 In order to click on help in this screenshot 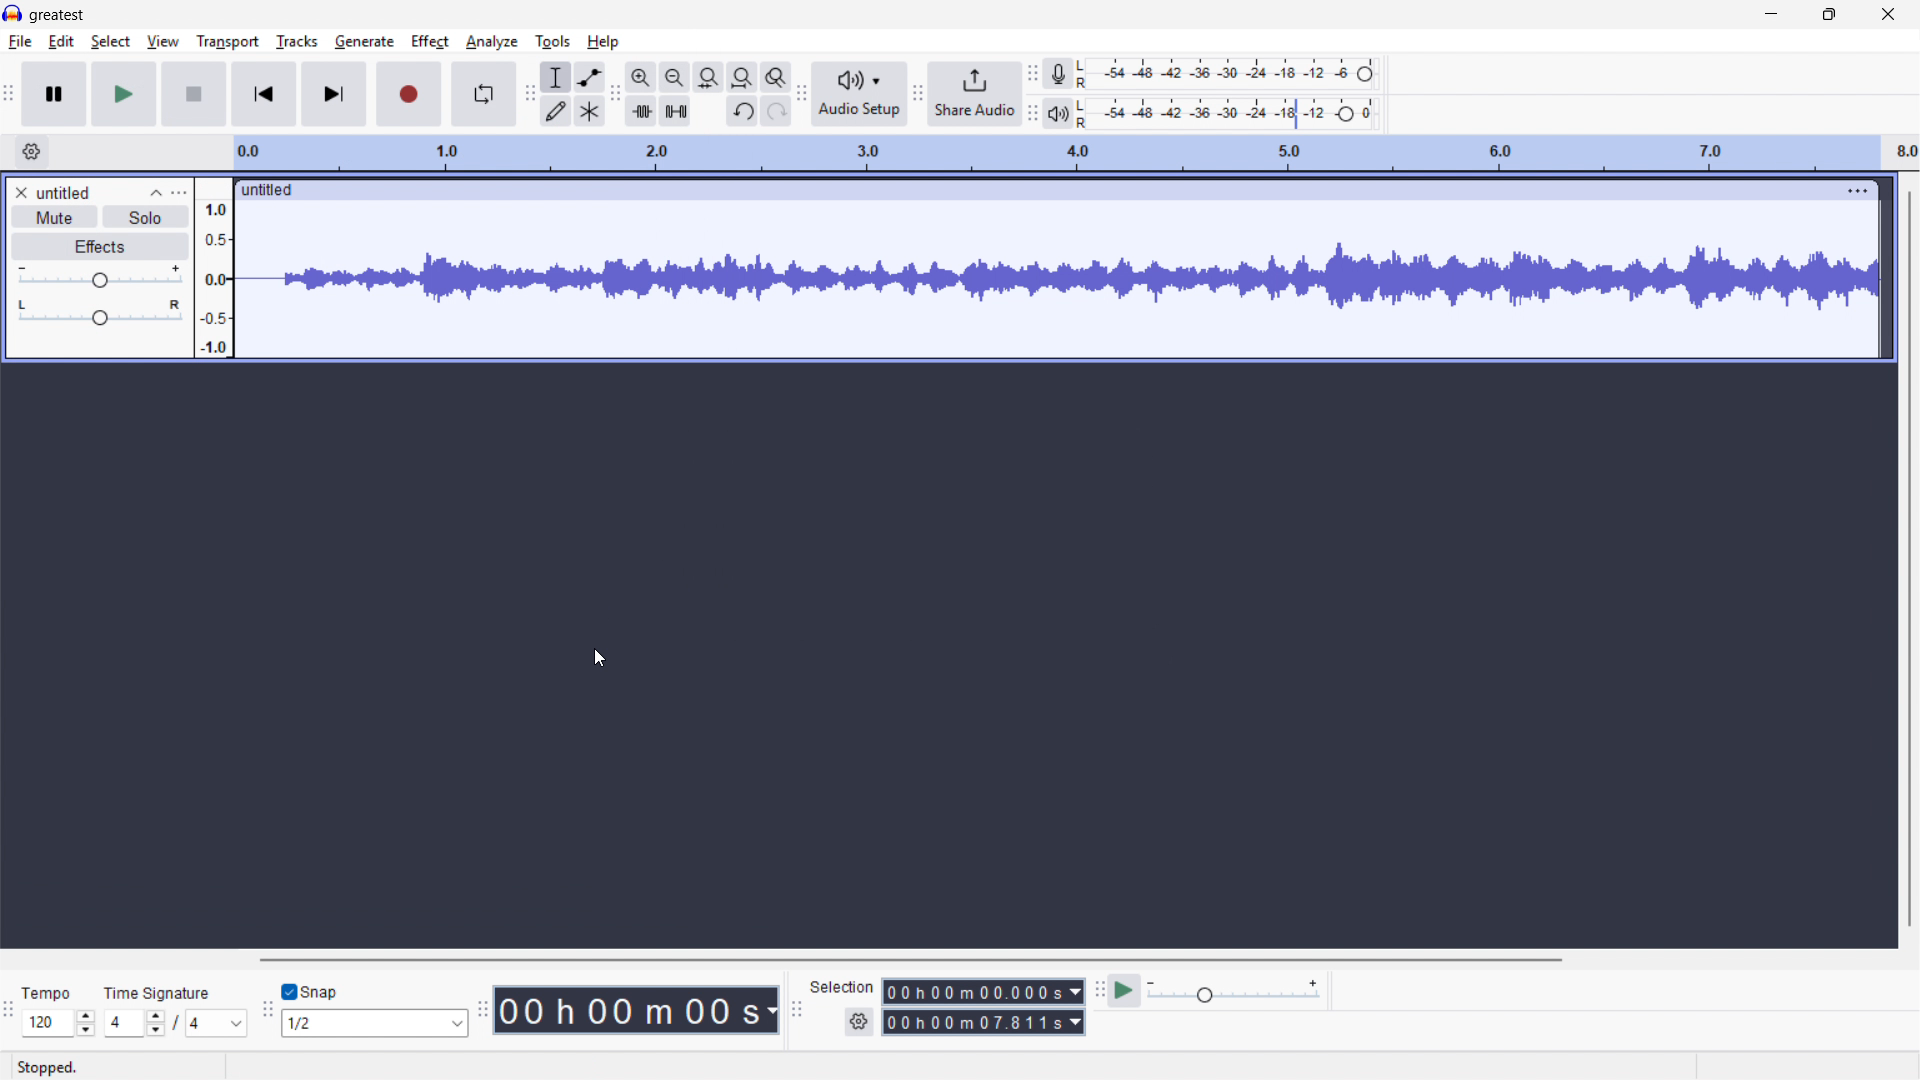, I will do `click(603, 42)`.